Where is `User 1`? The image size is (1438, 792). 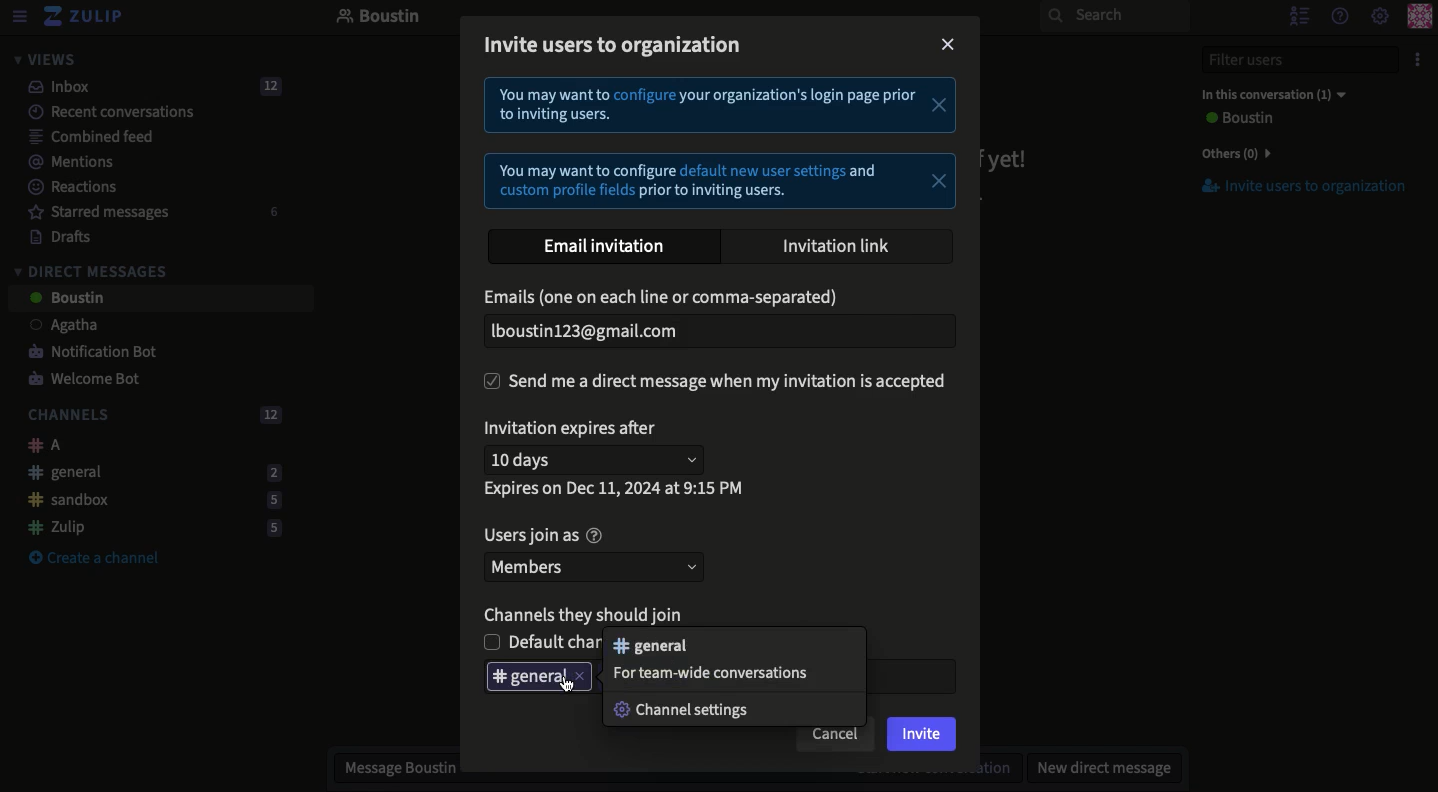
User 1 is located at coordinates (53, 327).